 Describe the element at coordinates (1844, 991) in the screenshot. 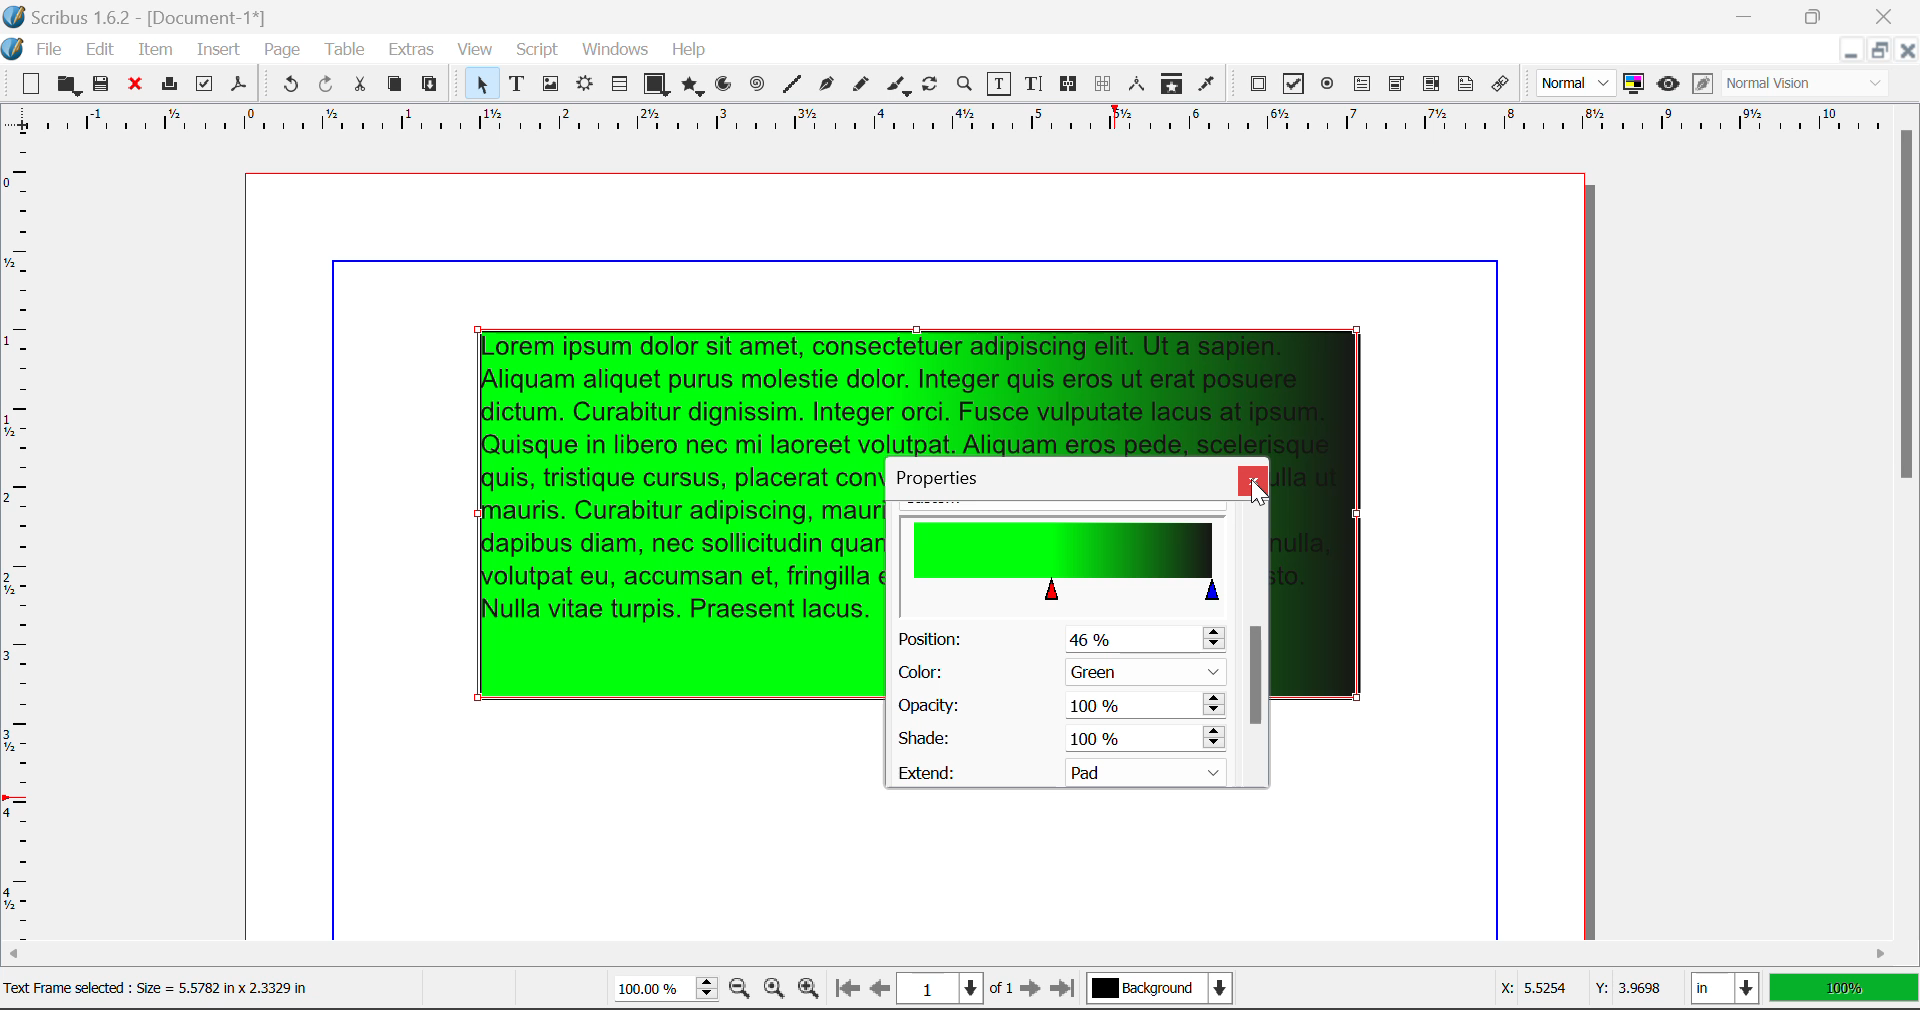

I see `Display Measurement` at that location.